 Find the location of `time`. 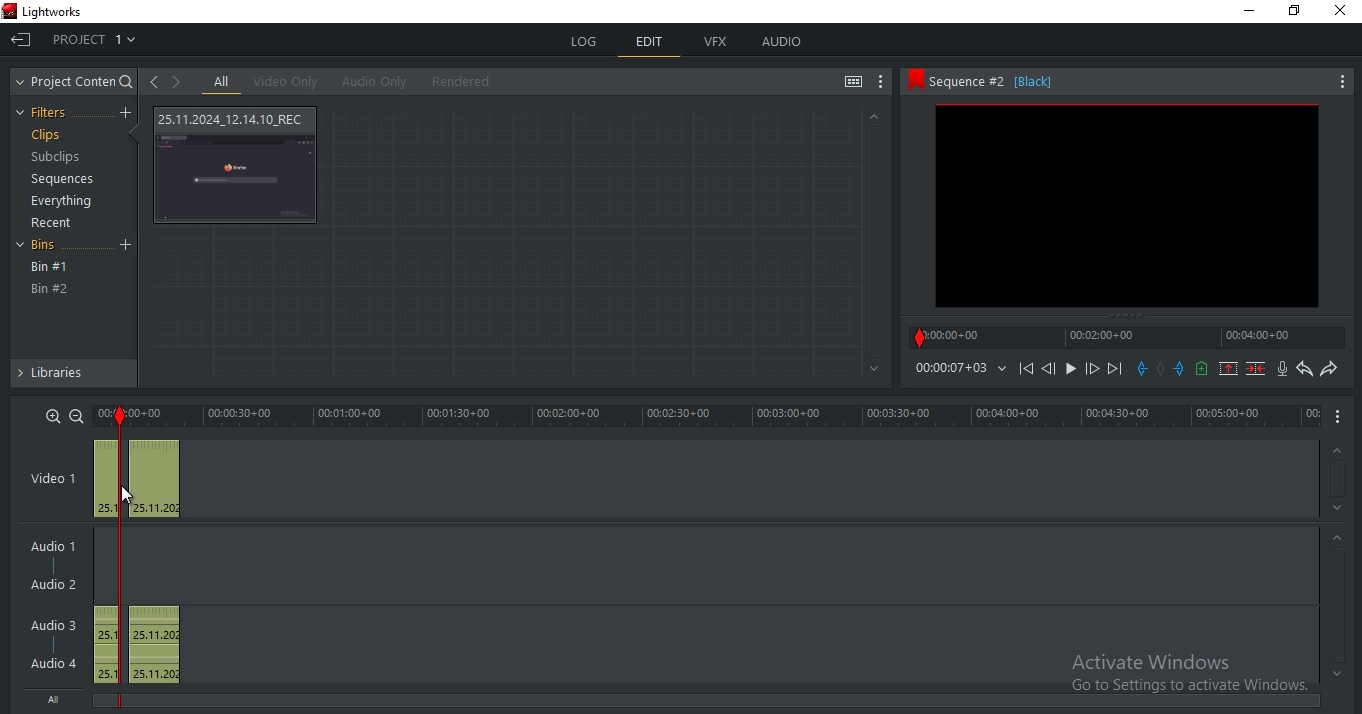

time is located at coordinates (731, 416).